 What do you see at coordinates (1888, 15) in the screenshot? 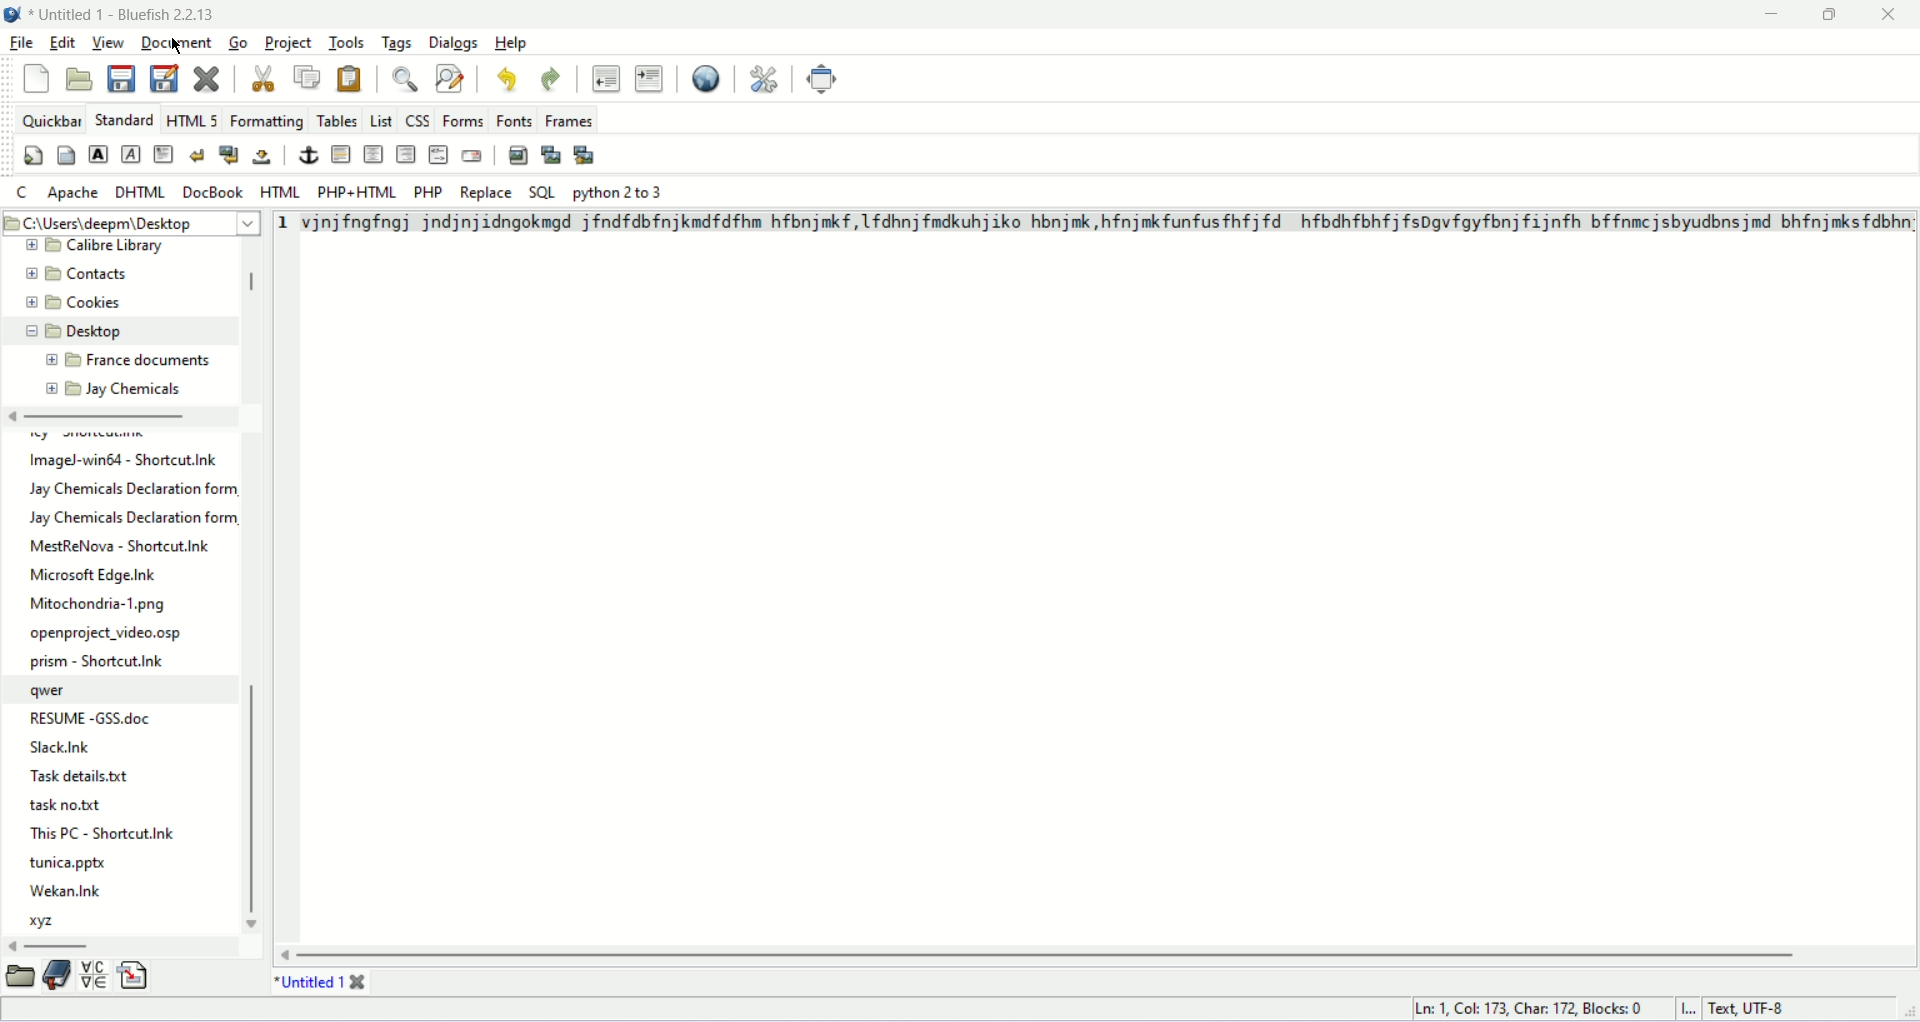
I see `close` at bounding box center [1888, 15].